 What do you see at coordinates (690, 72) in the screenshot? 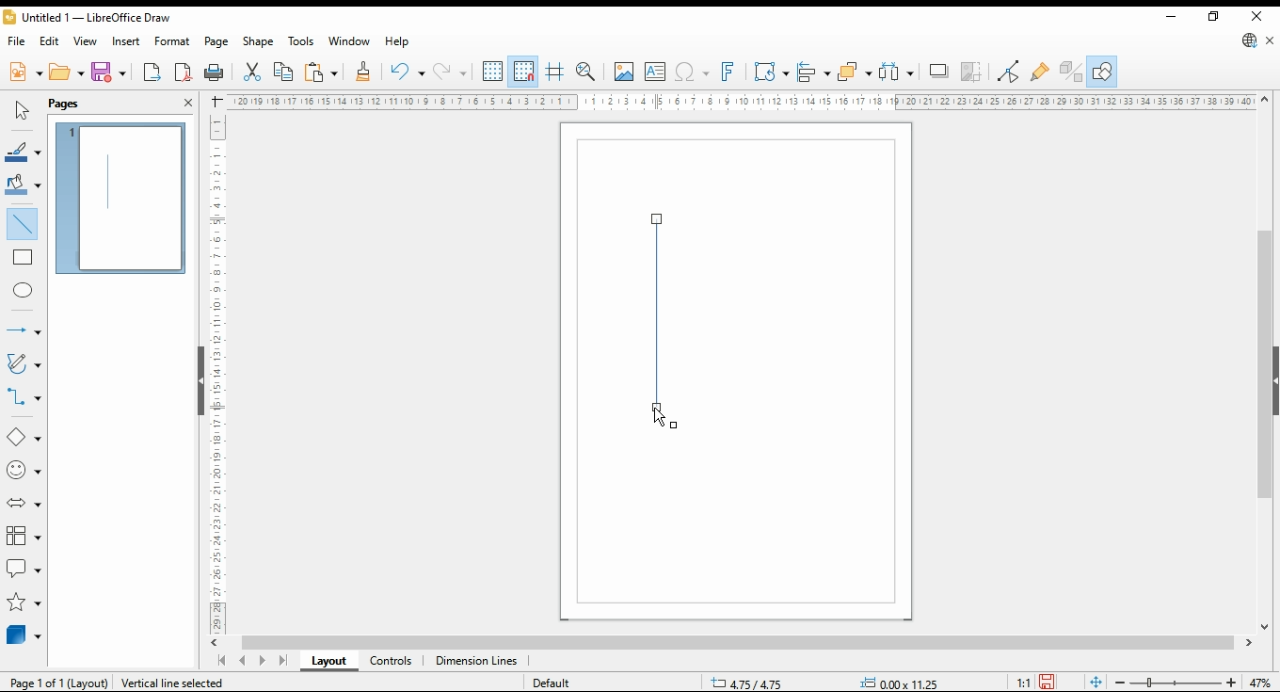
I see `insert special character` at bounding box center [690, 72].